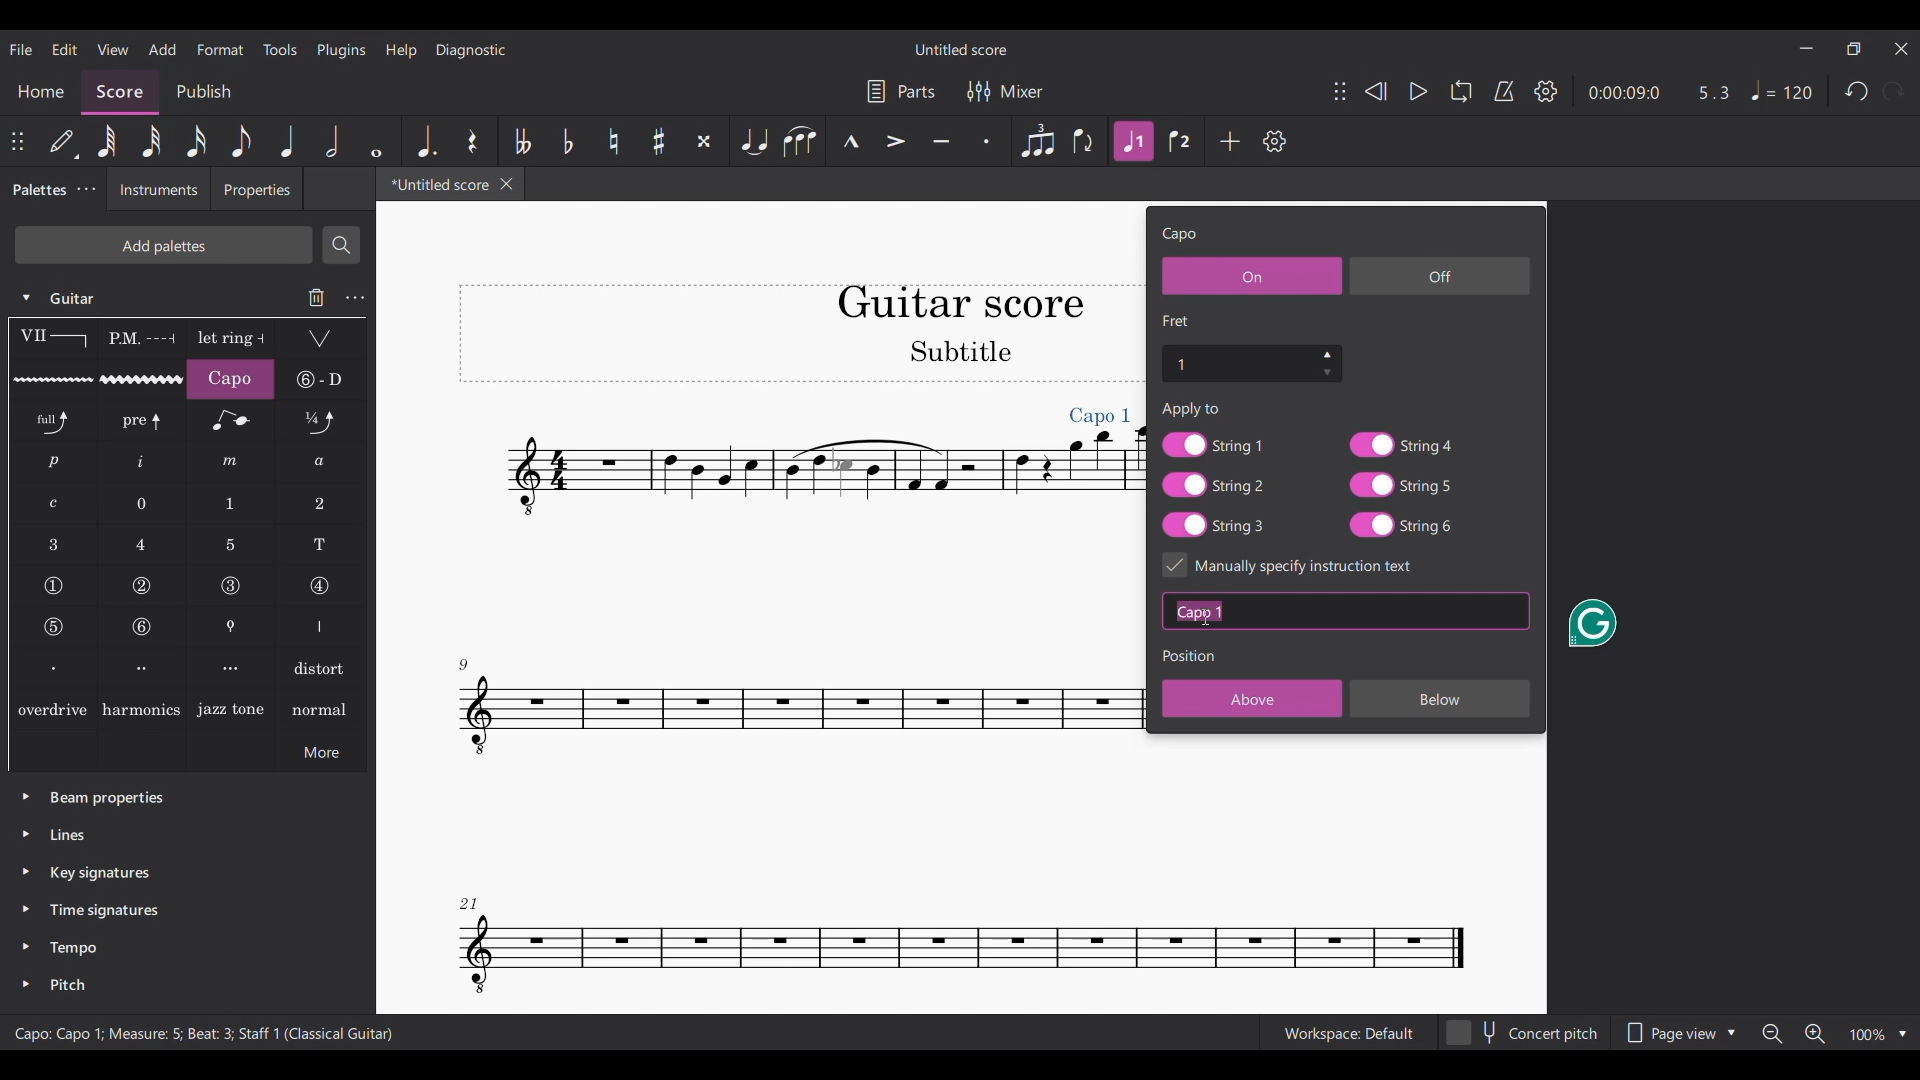 Image resolution: width=1920 pixels, height=1080 pixels. What do you see at coordinates (113, 50) in the screenshot?
I see `View menu` at bounding box center [113, 50].